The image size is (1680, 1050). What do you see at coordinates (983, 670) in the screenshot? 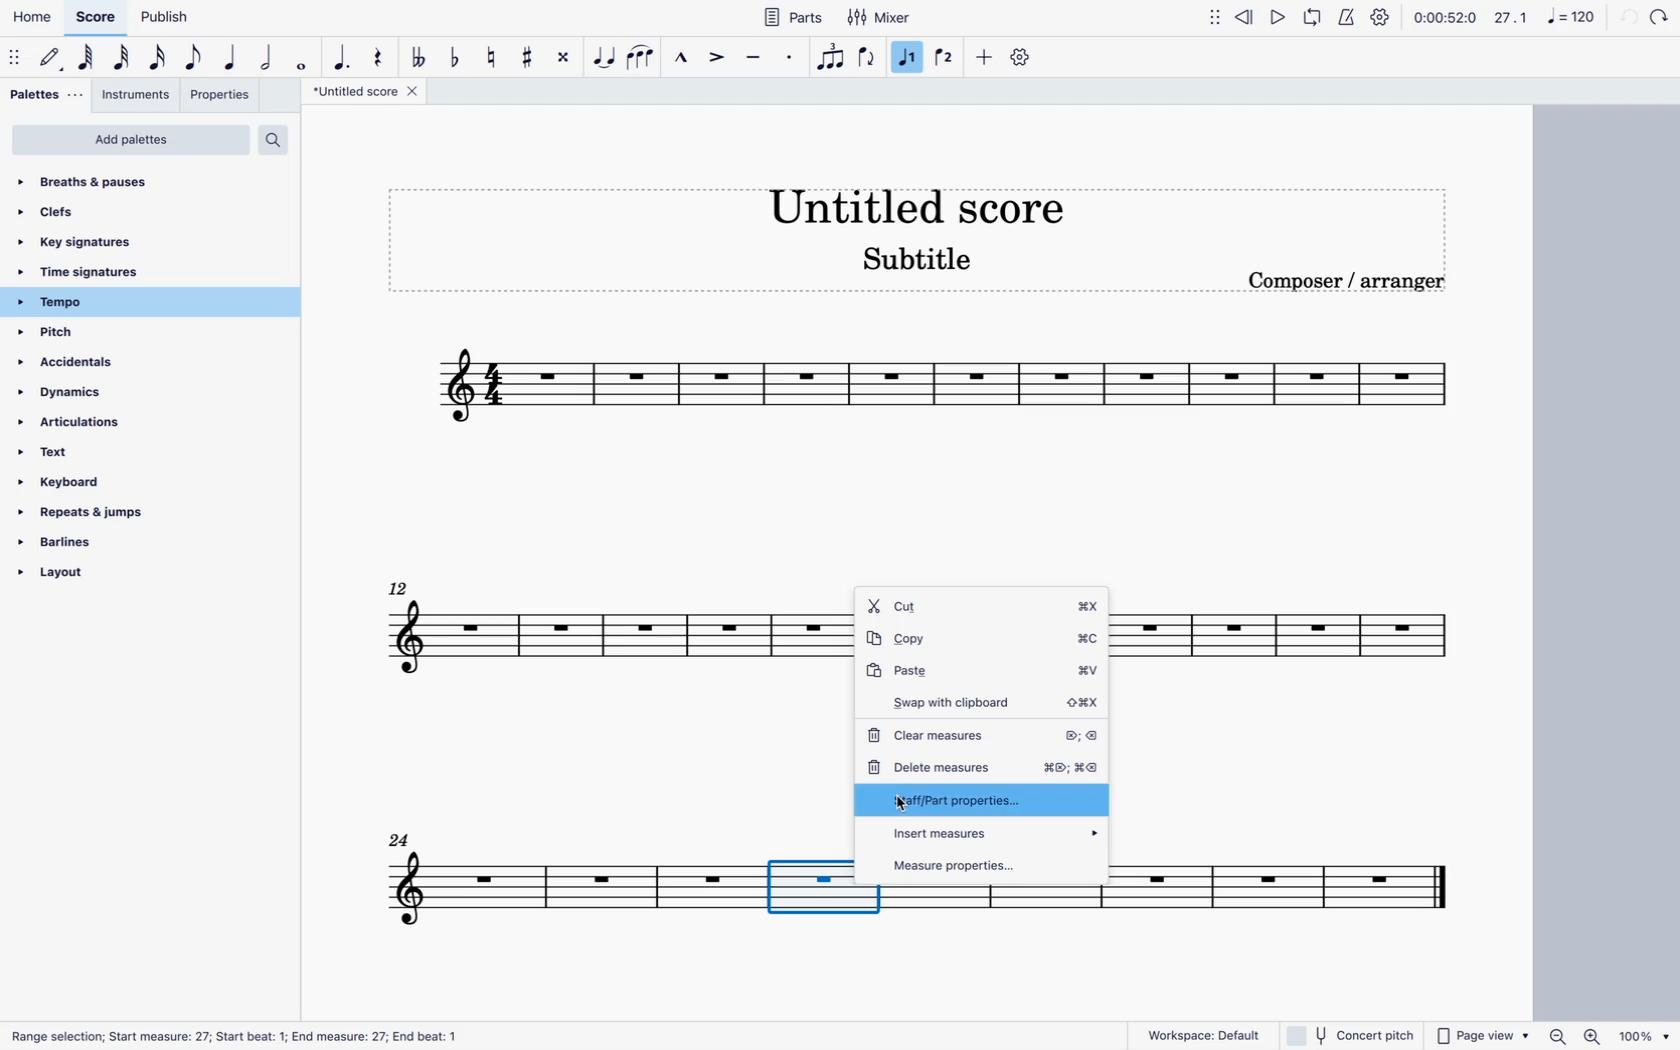
I see `paste` at bounding box center [983, 670].